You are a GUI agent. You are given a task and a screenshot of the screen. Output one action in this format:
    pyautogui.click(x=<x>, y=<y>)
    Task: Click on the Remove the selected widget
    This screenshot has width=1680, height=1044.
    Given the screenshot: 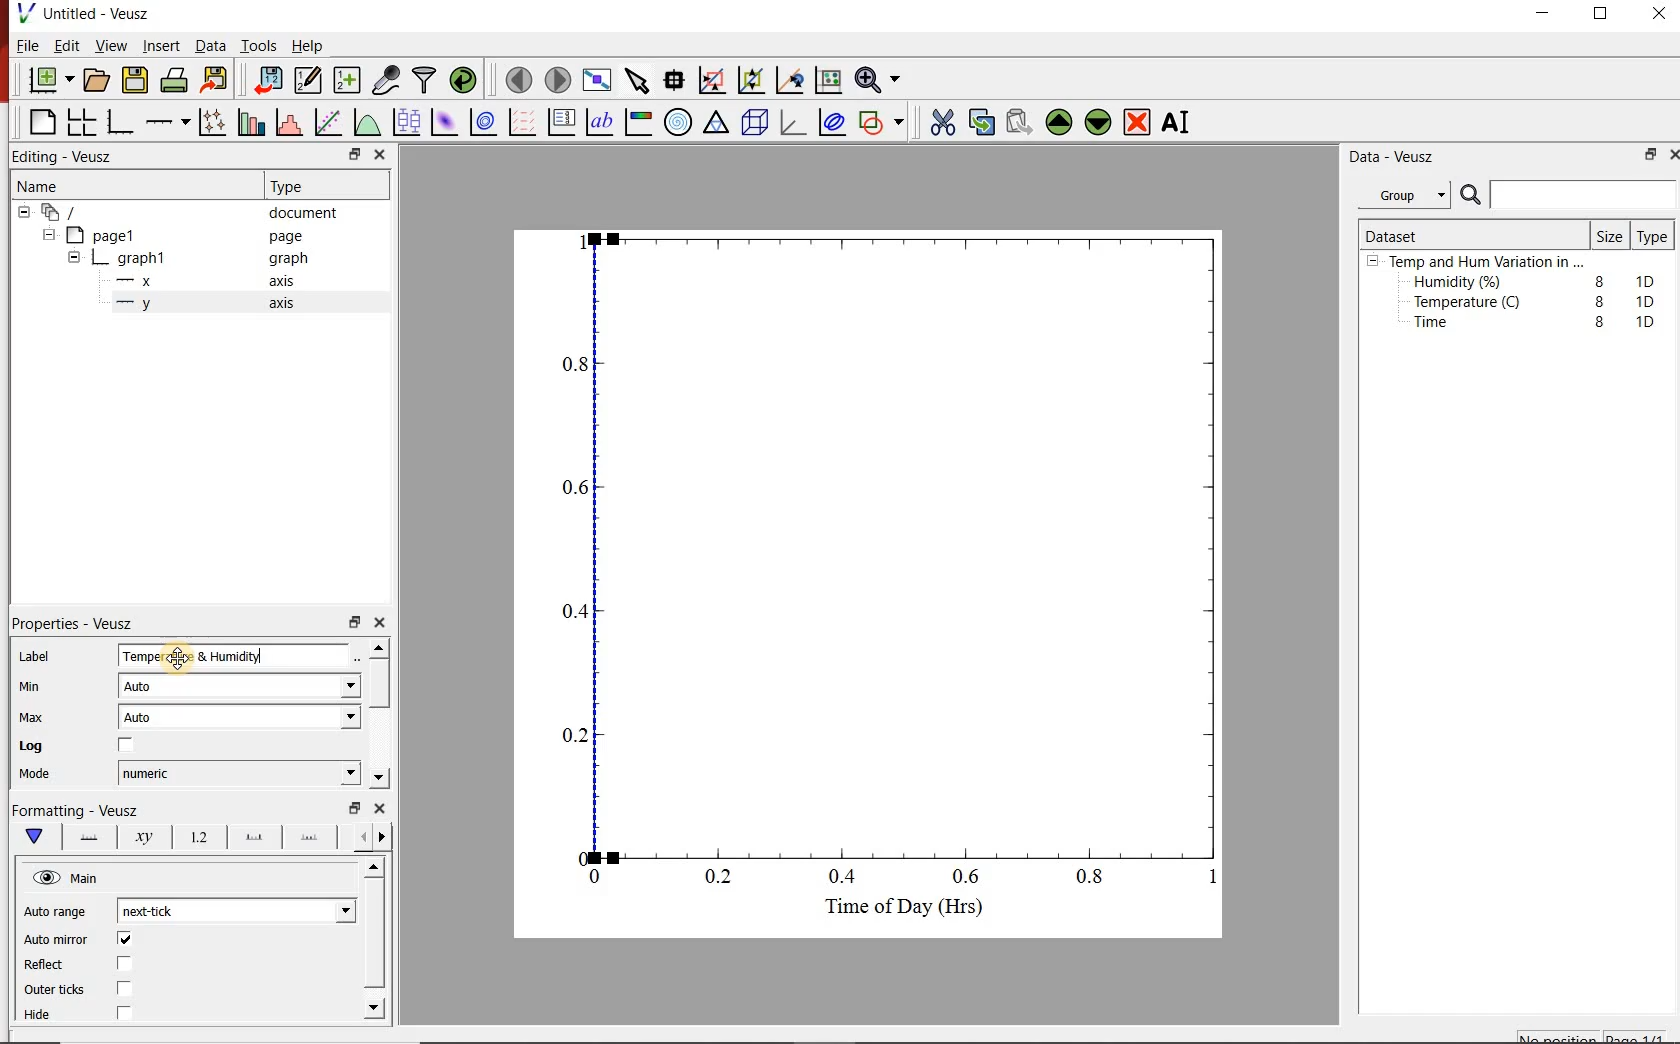 What is the action you would take?
    pyautogui.click(x=1139, y=122)
    